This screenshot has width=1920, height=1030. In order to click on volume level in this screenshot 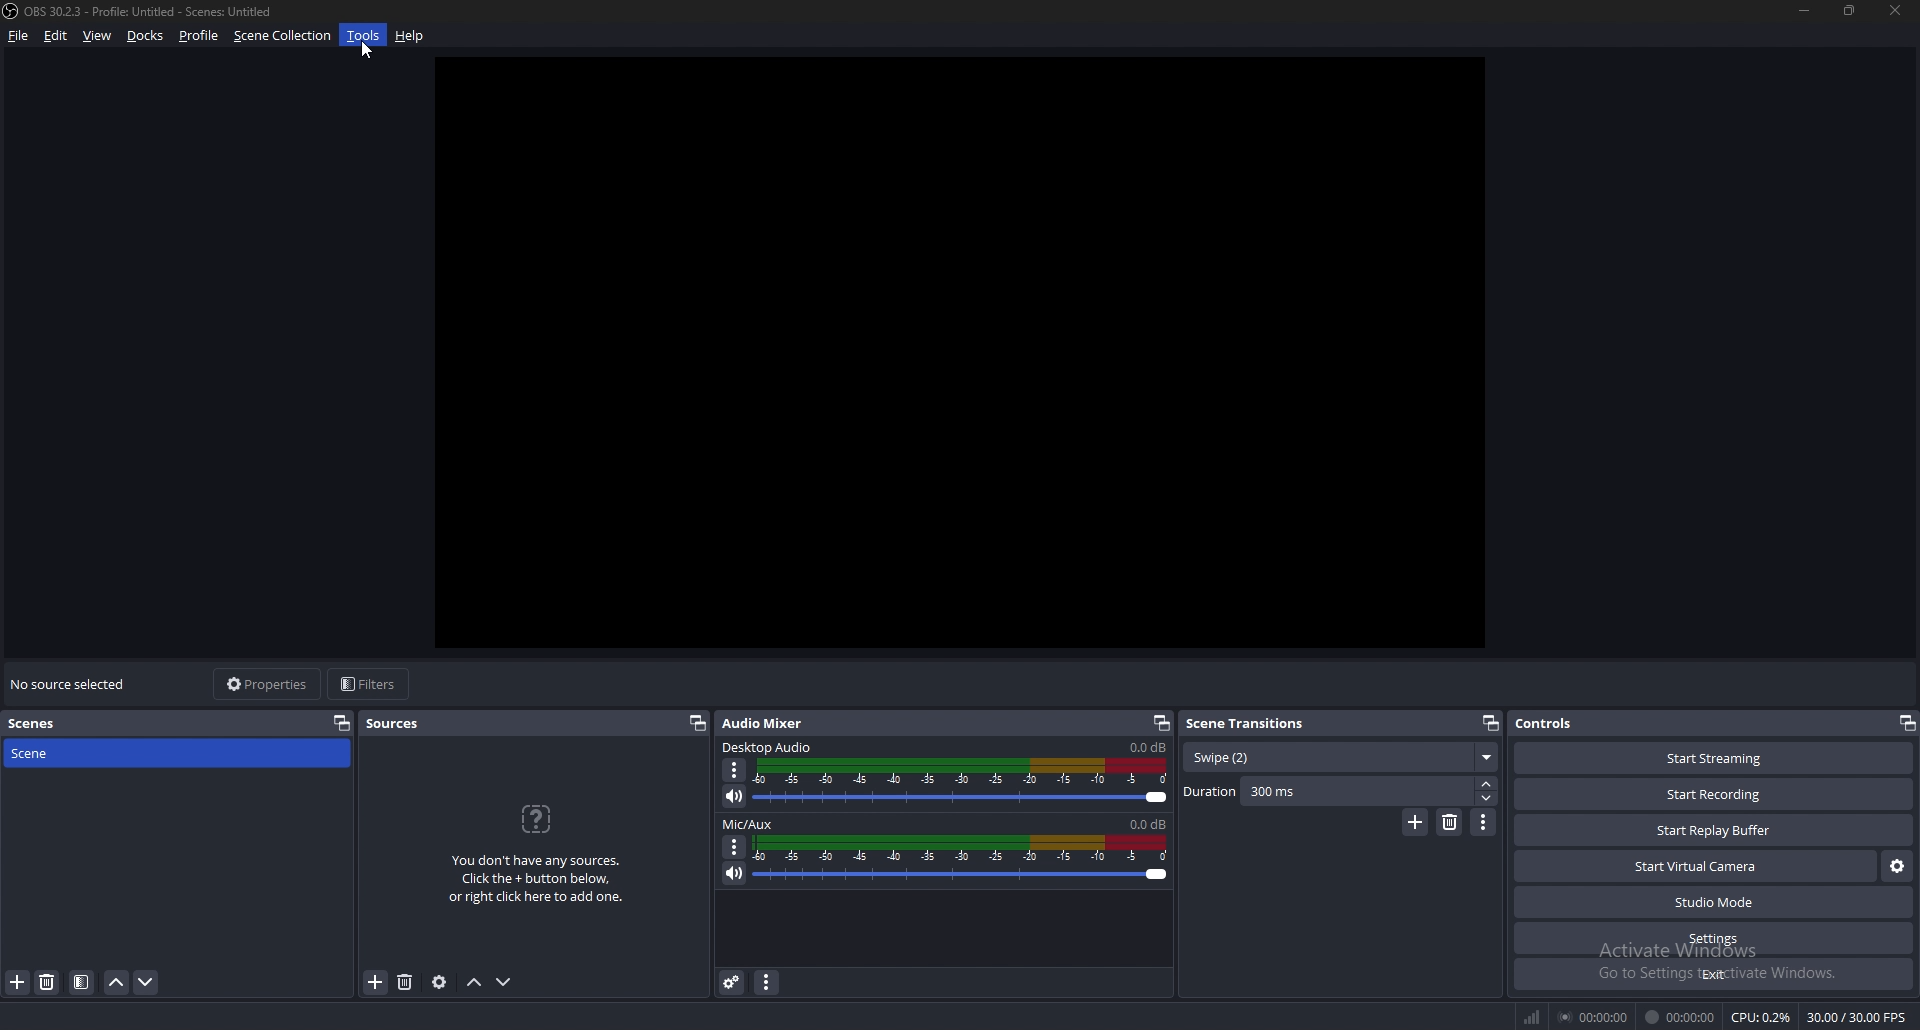, I will do `click(1148, 748)`.